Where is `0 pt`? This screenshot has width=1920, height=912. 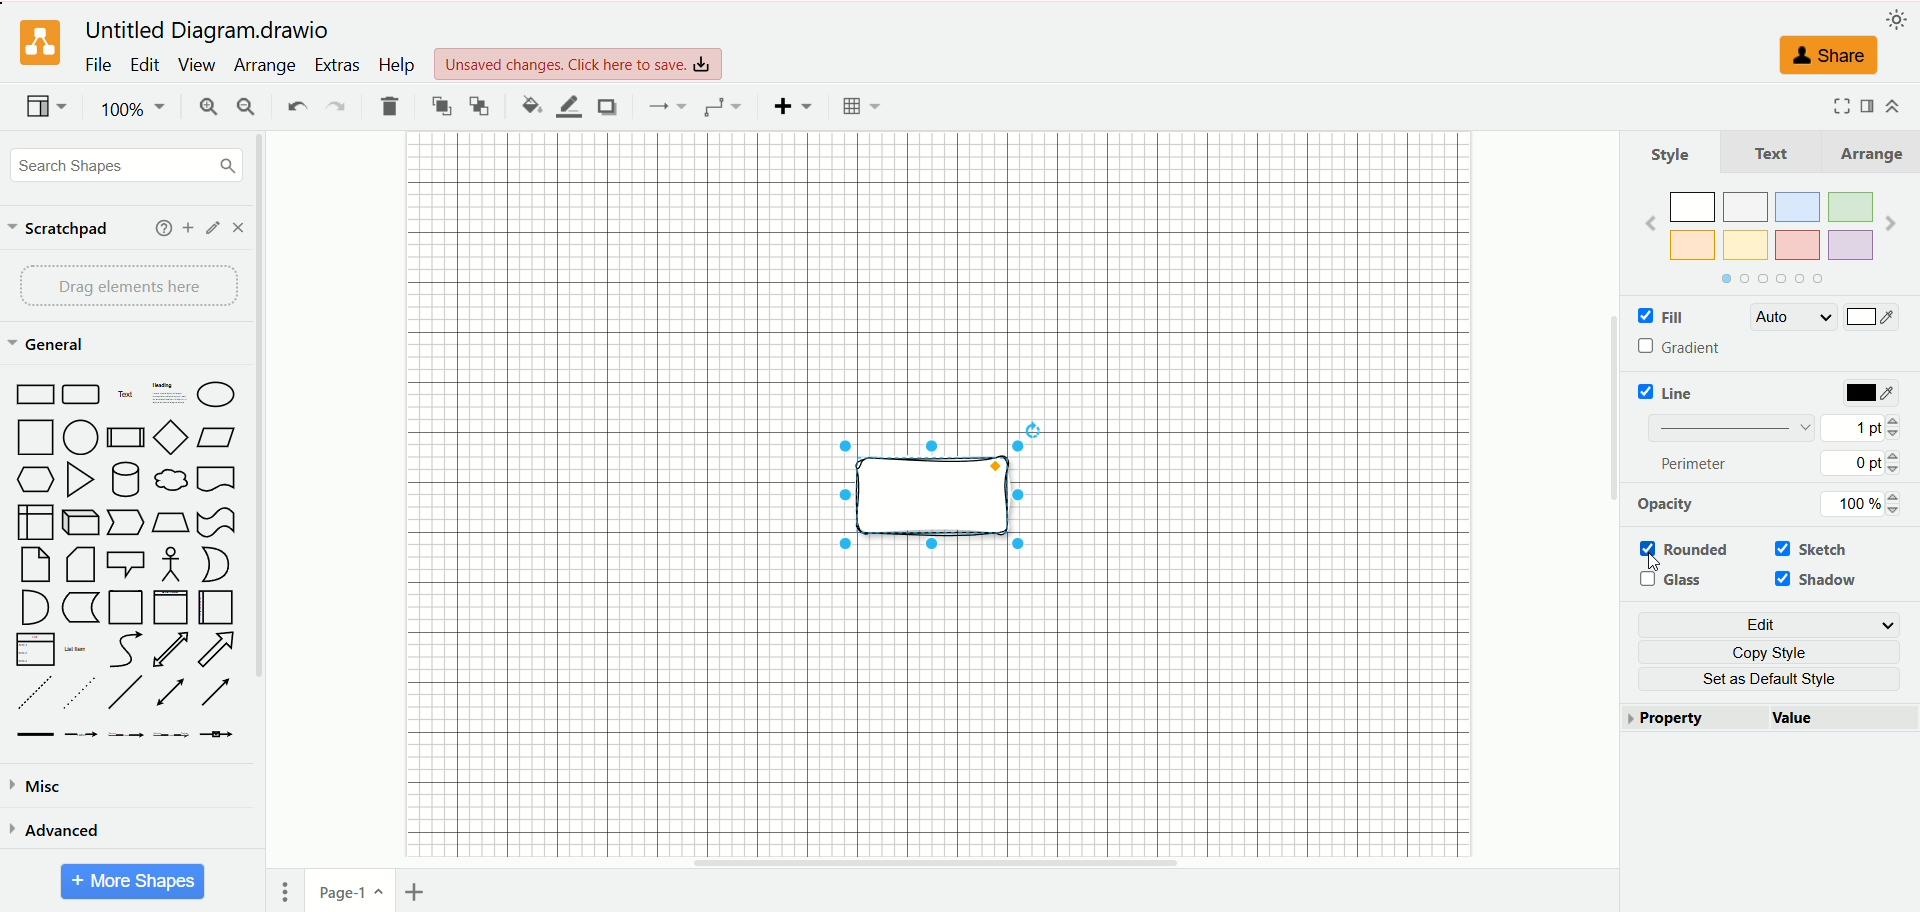 0 pt is located at coordinates (1864, 463).